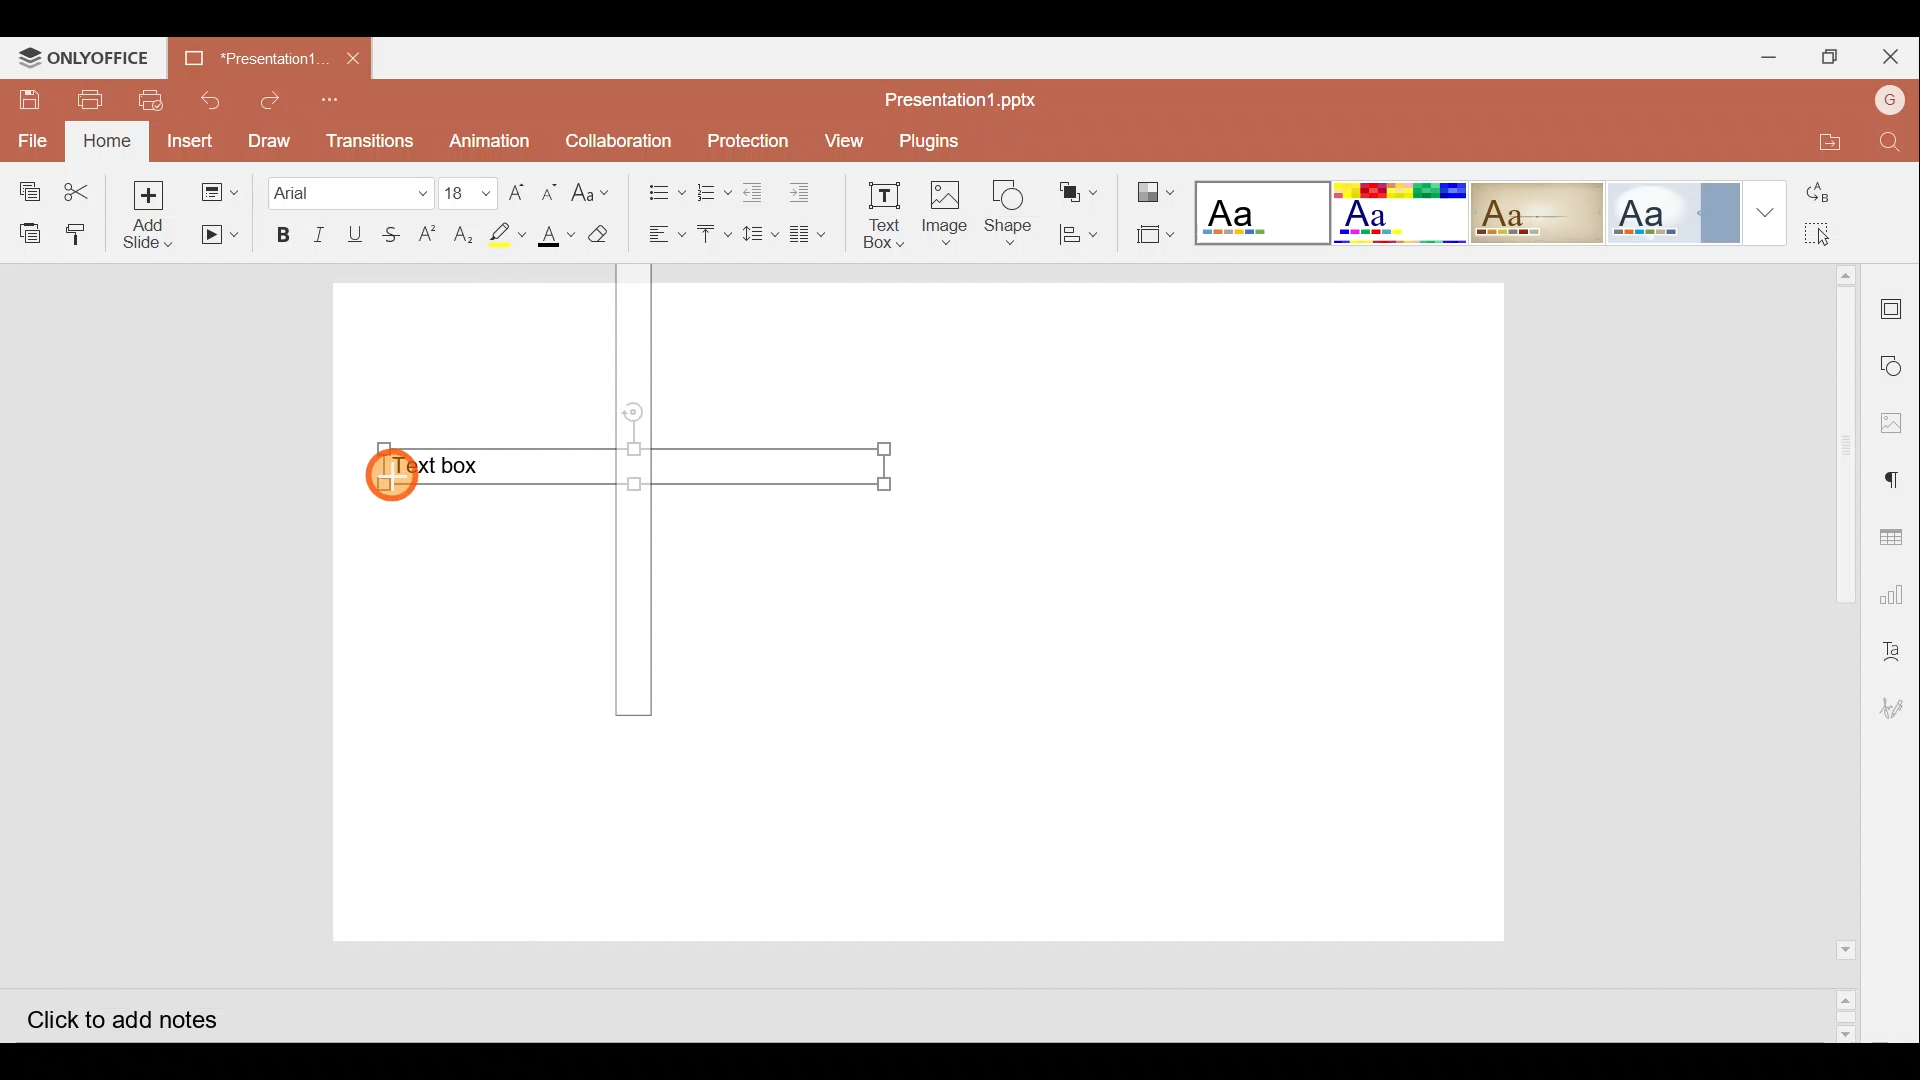  Describe the element at coordinates (842, 139) in the screenshot. I see `View` at that location.